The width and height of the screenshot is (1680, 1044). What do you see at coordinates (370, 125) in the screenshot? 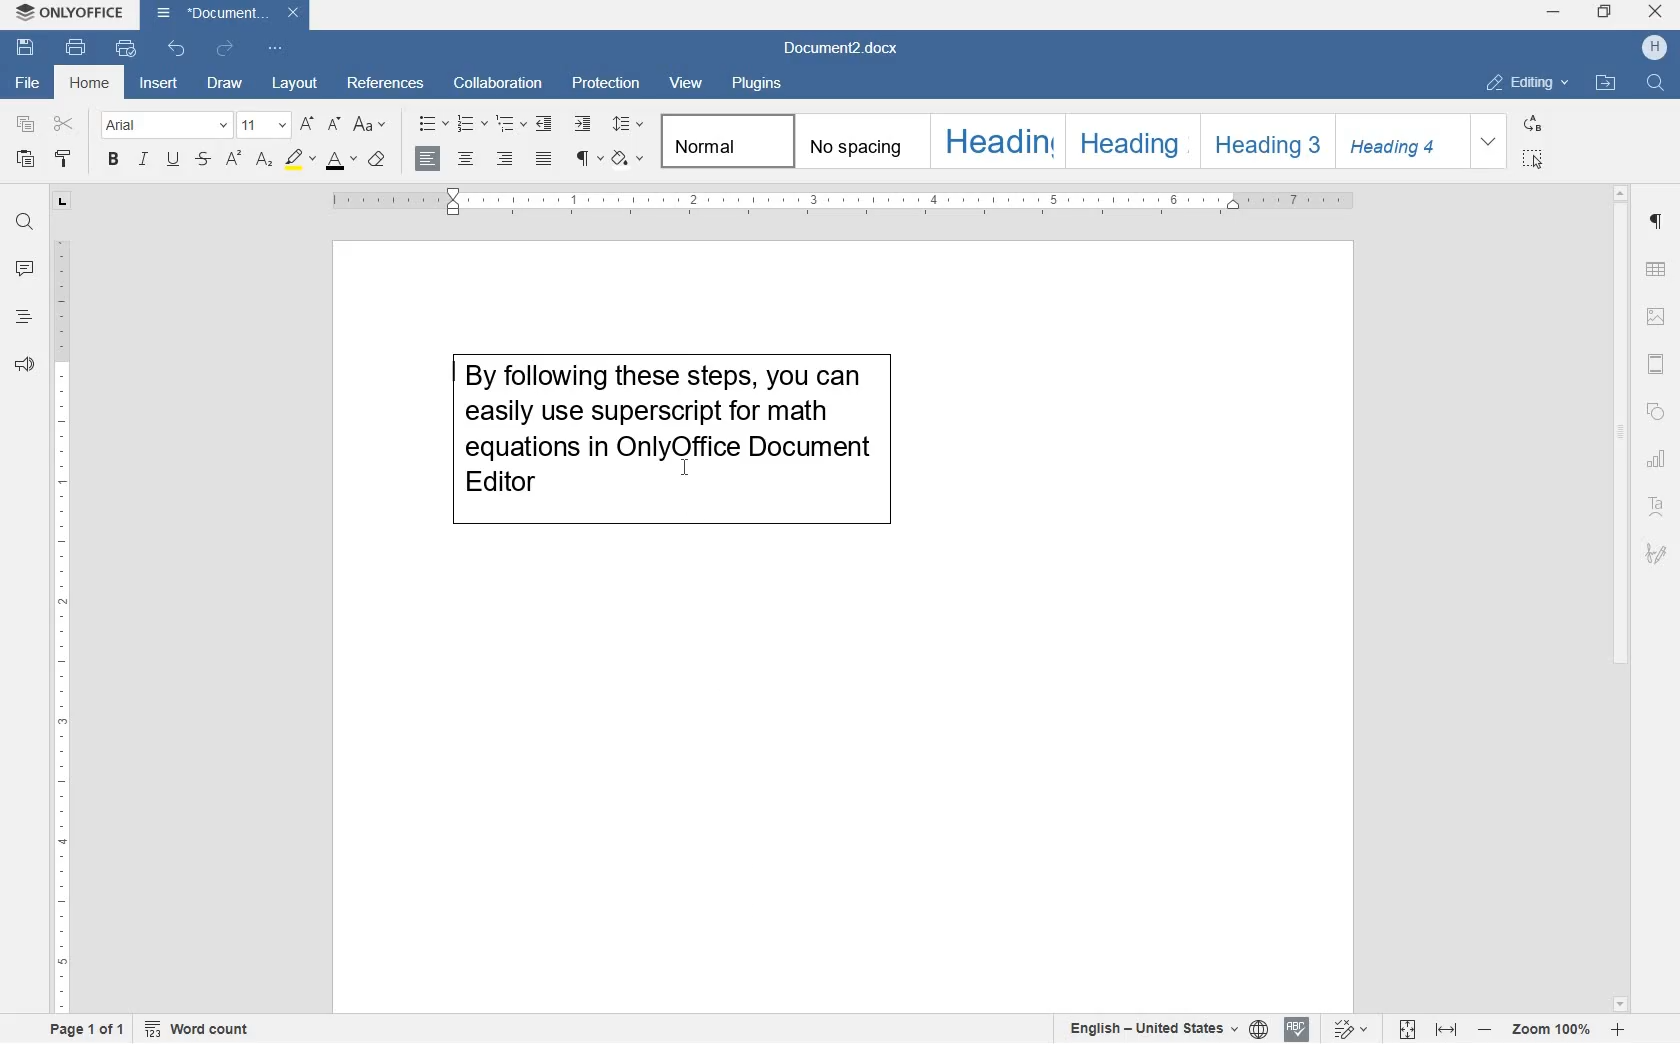
I see `change case` at bounding box center [370, 125].